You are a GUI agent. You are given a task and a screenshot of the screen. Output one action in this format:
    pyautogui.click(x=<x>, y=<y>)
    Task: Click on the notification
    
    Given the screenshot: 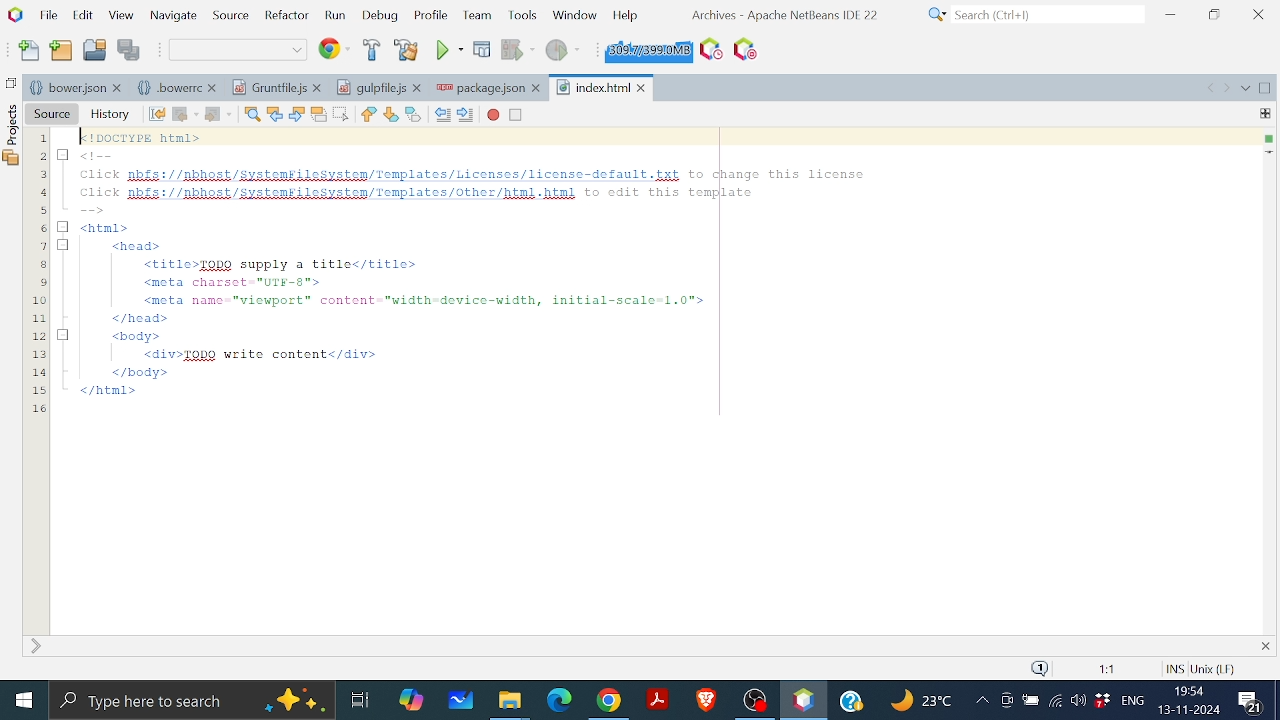 What is the action you would take?
    pyautogui.click(x=1037, y=666)
    